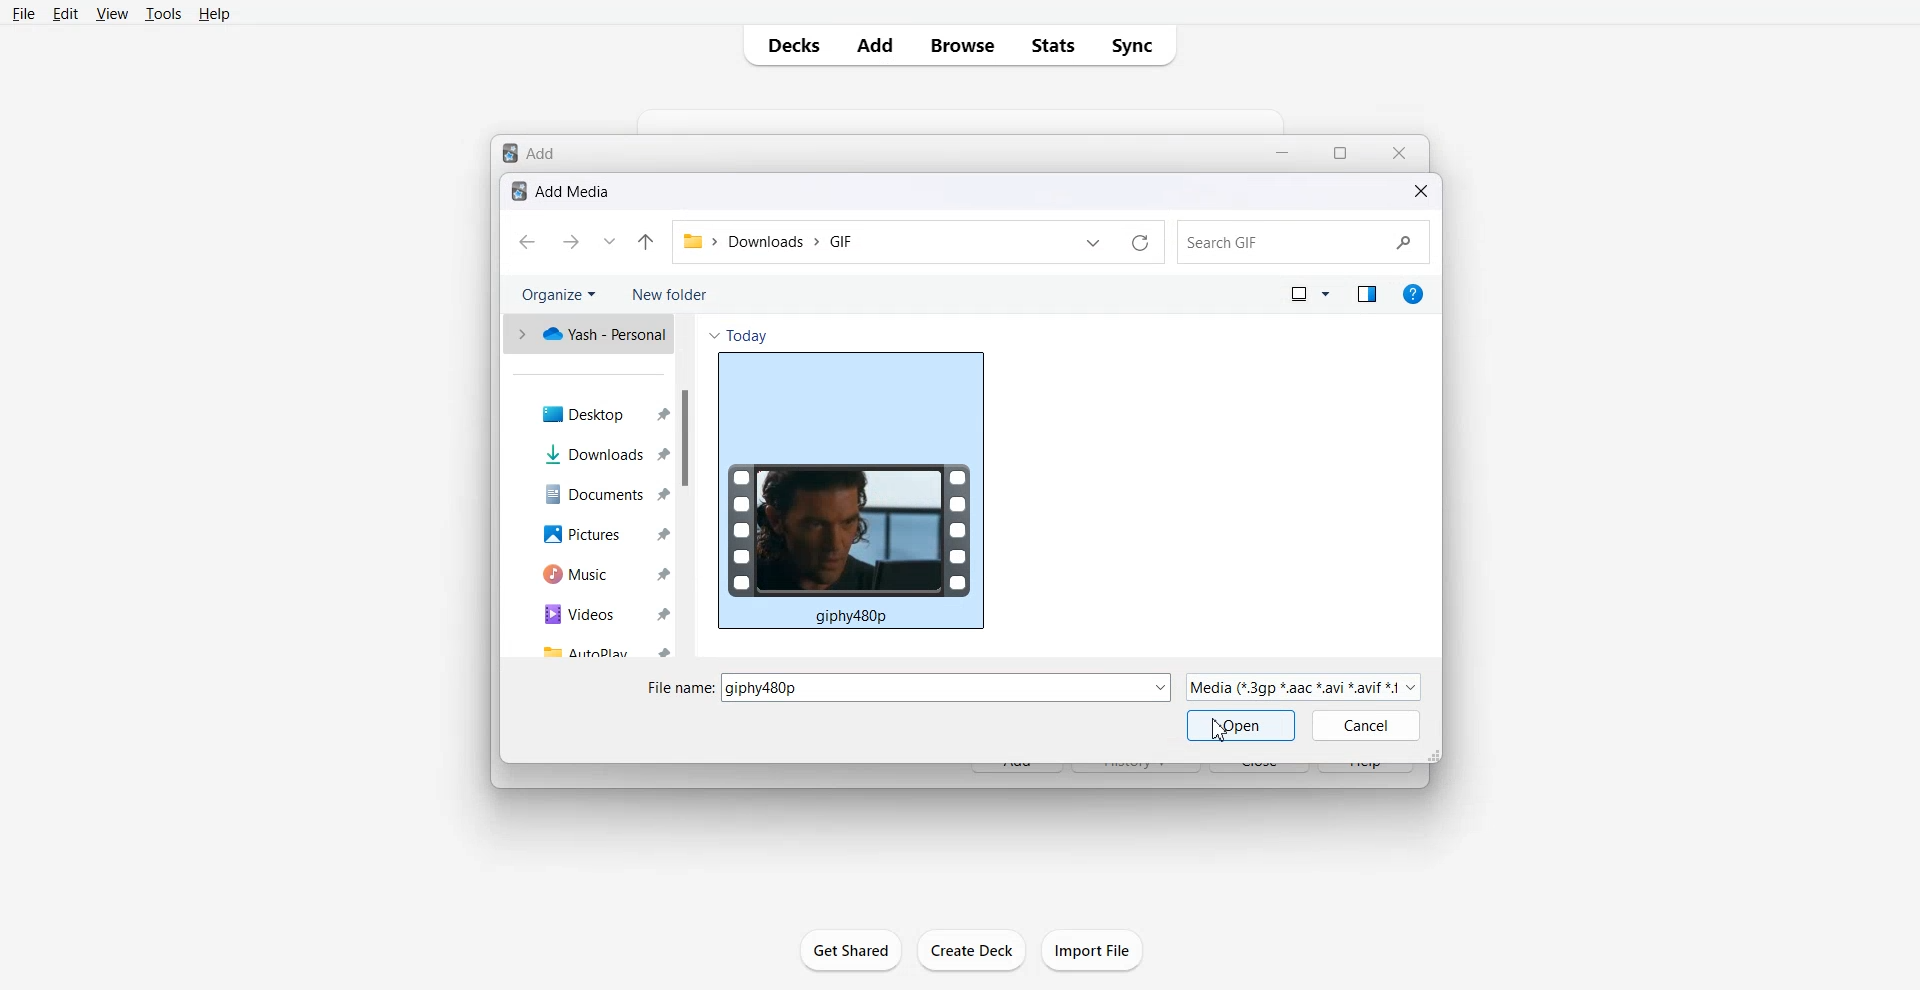 The height and width of the screenshot is (990, 1920). Describe the element at coordinates (24, 14) in the screenshot. I see `File` at that location.